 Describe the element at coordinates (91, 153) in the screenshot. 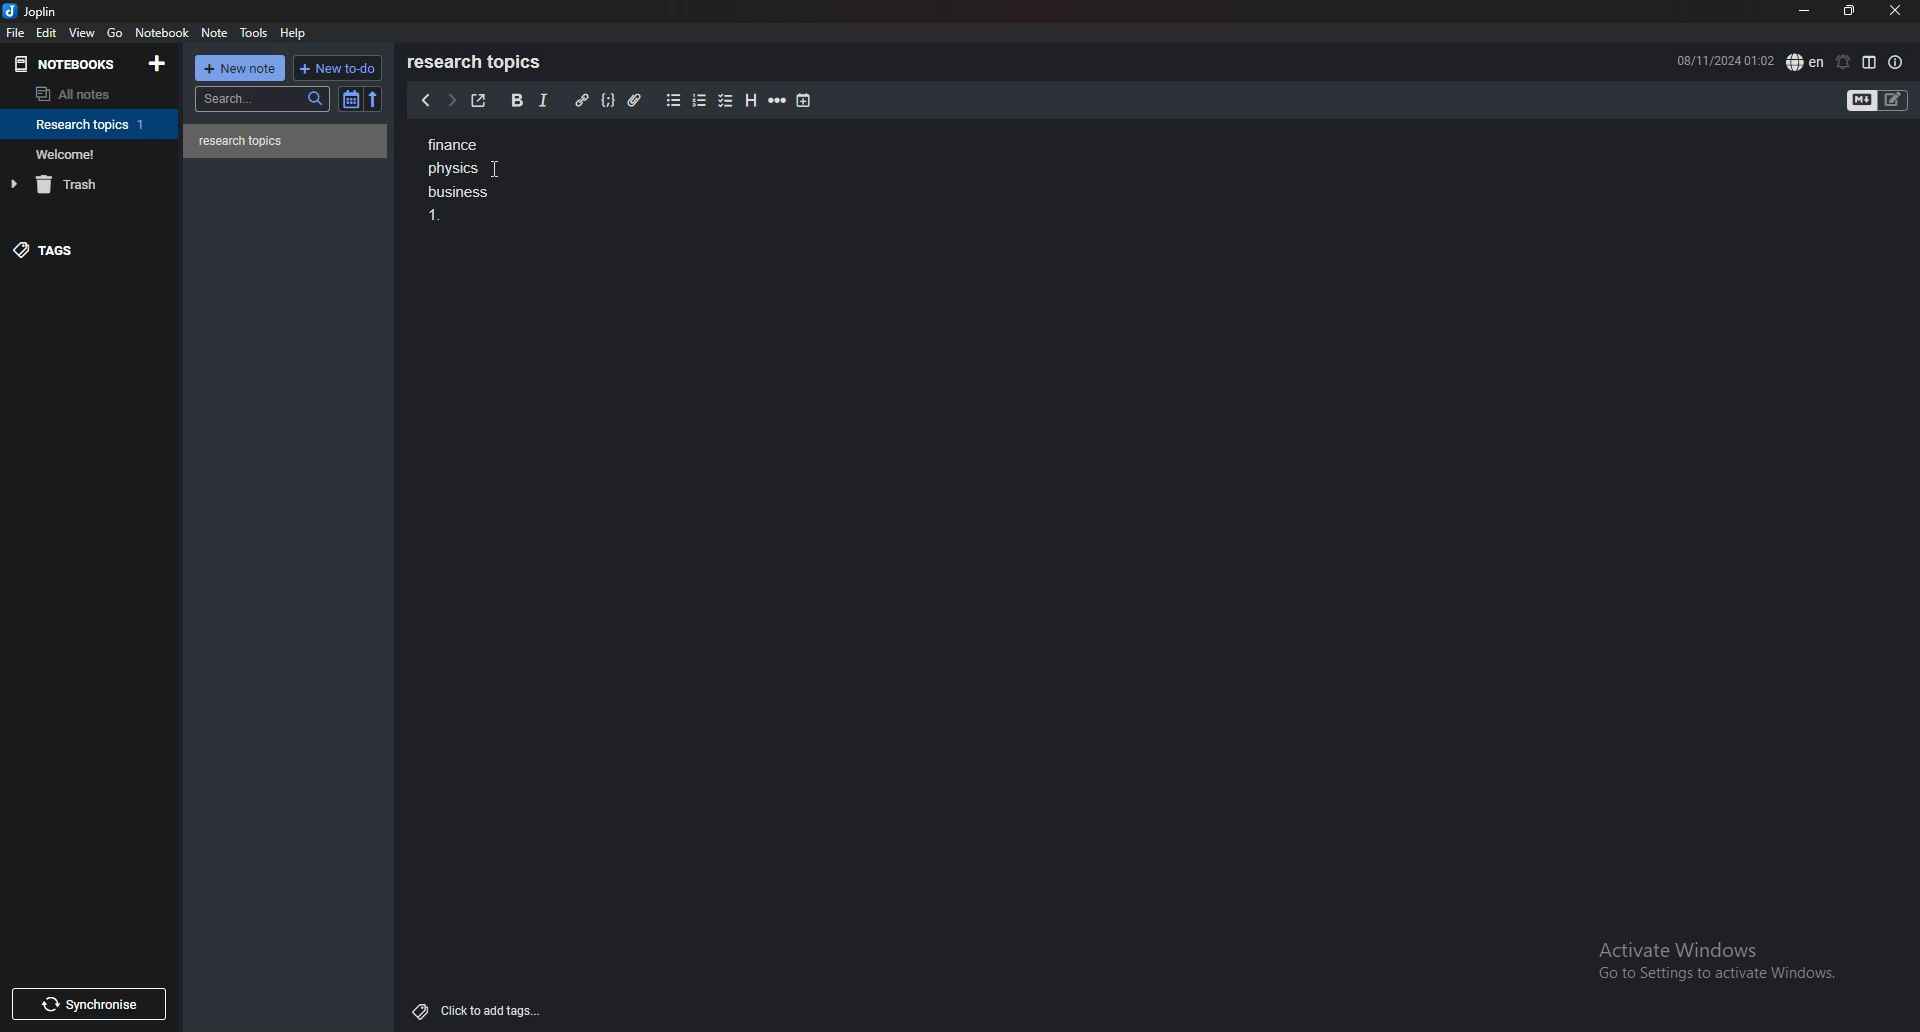

I see `notebook` at that location.